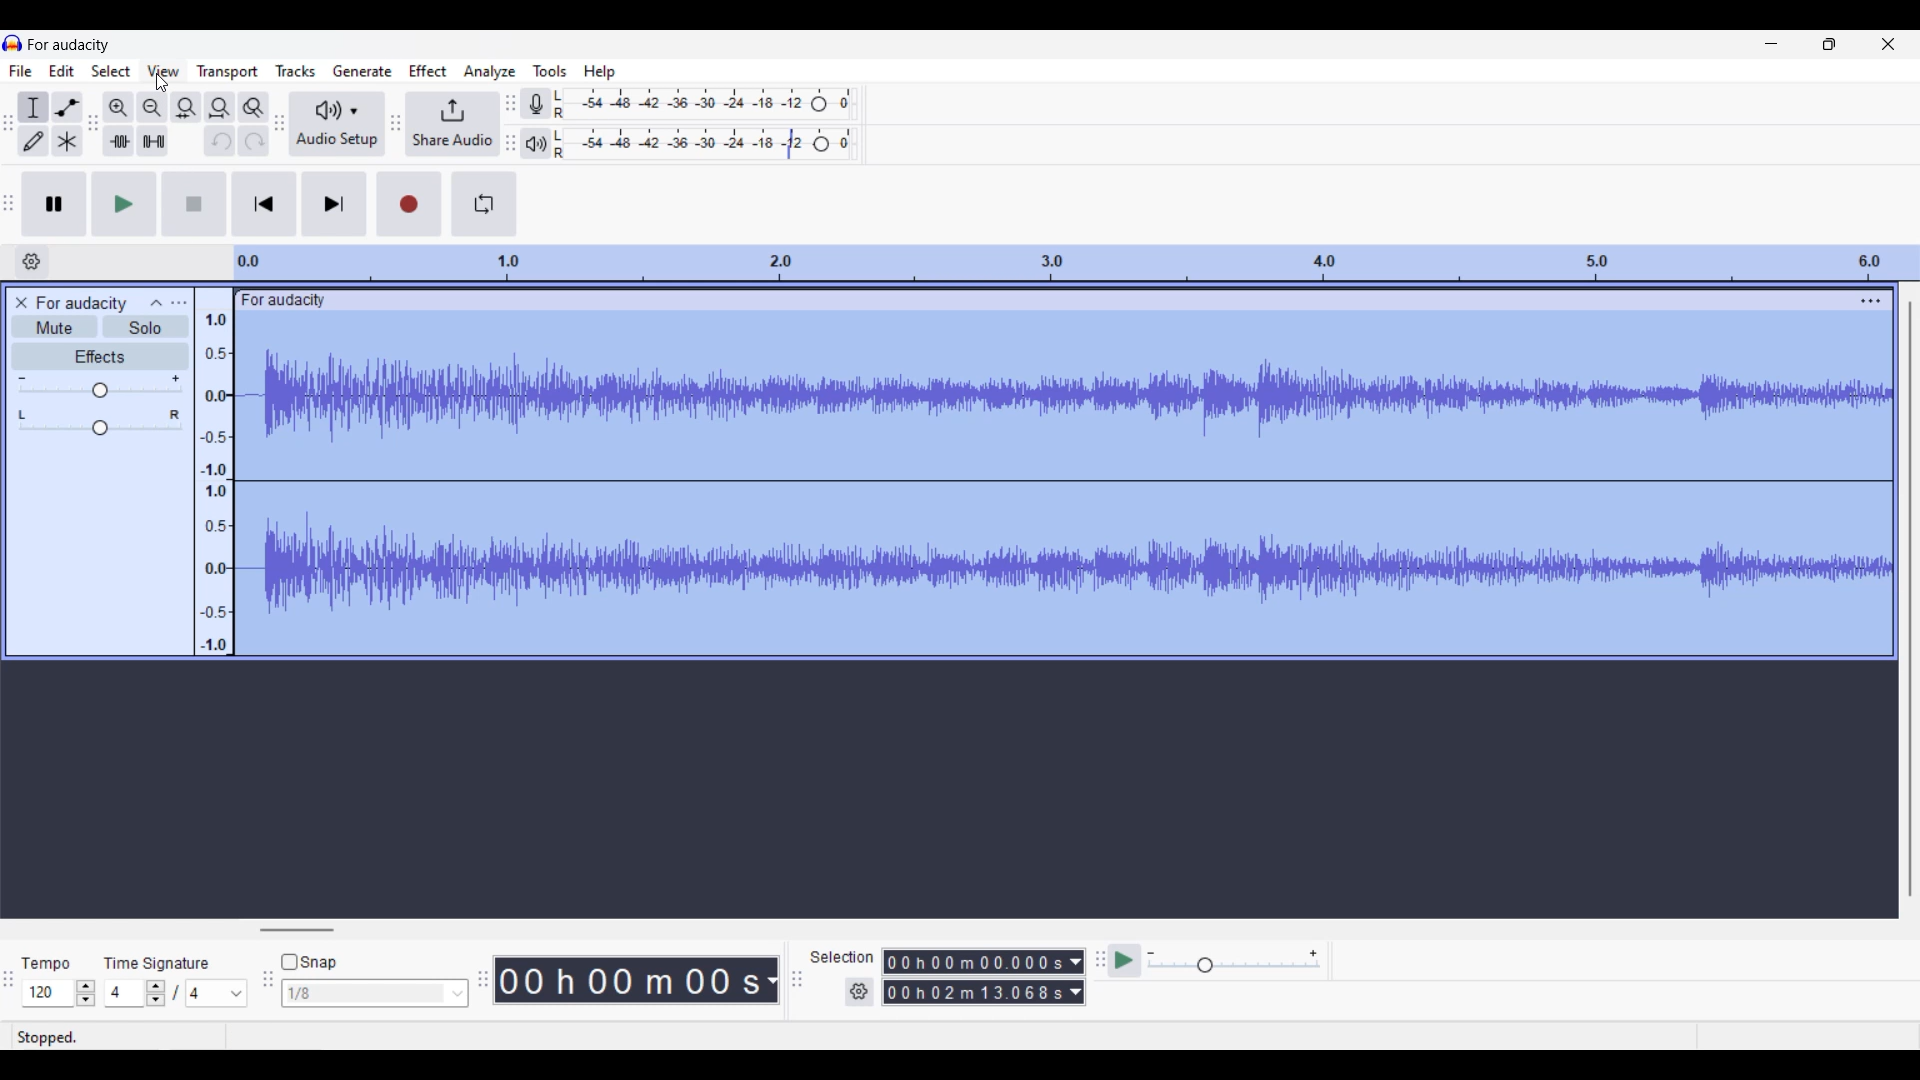 The image size is (1920, 1080). Describe the element at coordinates (1889, 44) in the screenshot. I see `Close interface` at that location.